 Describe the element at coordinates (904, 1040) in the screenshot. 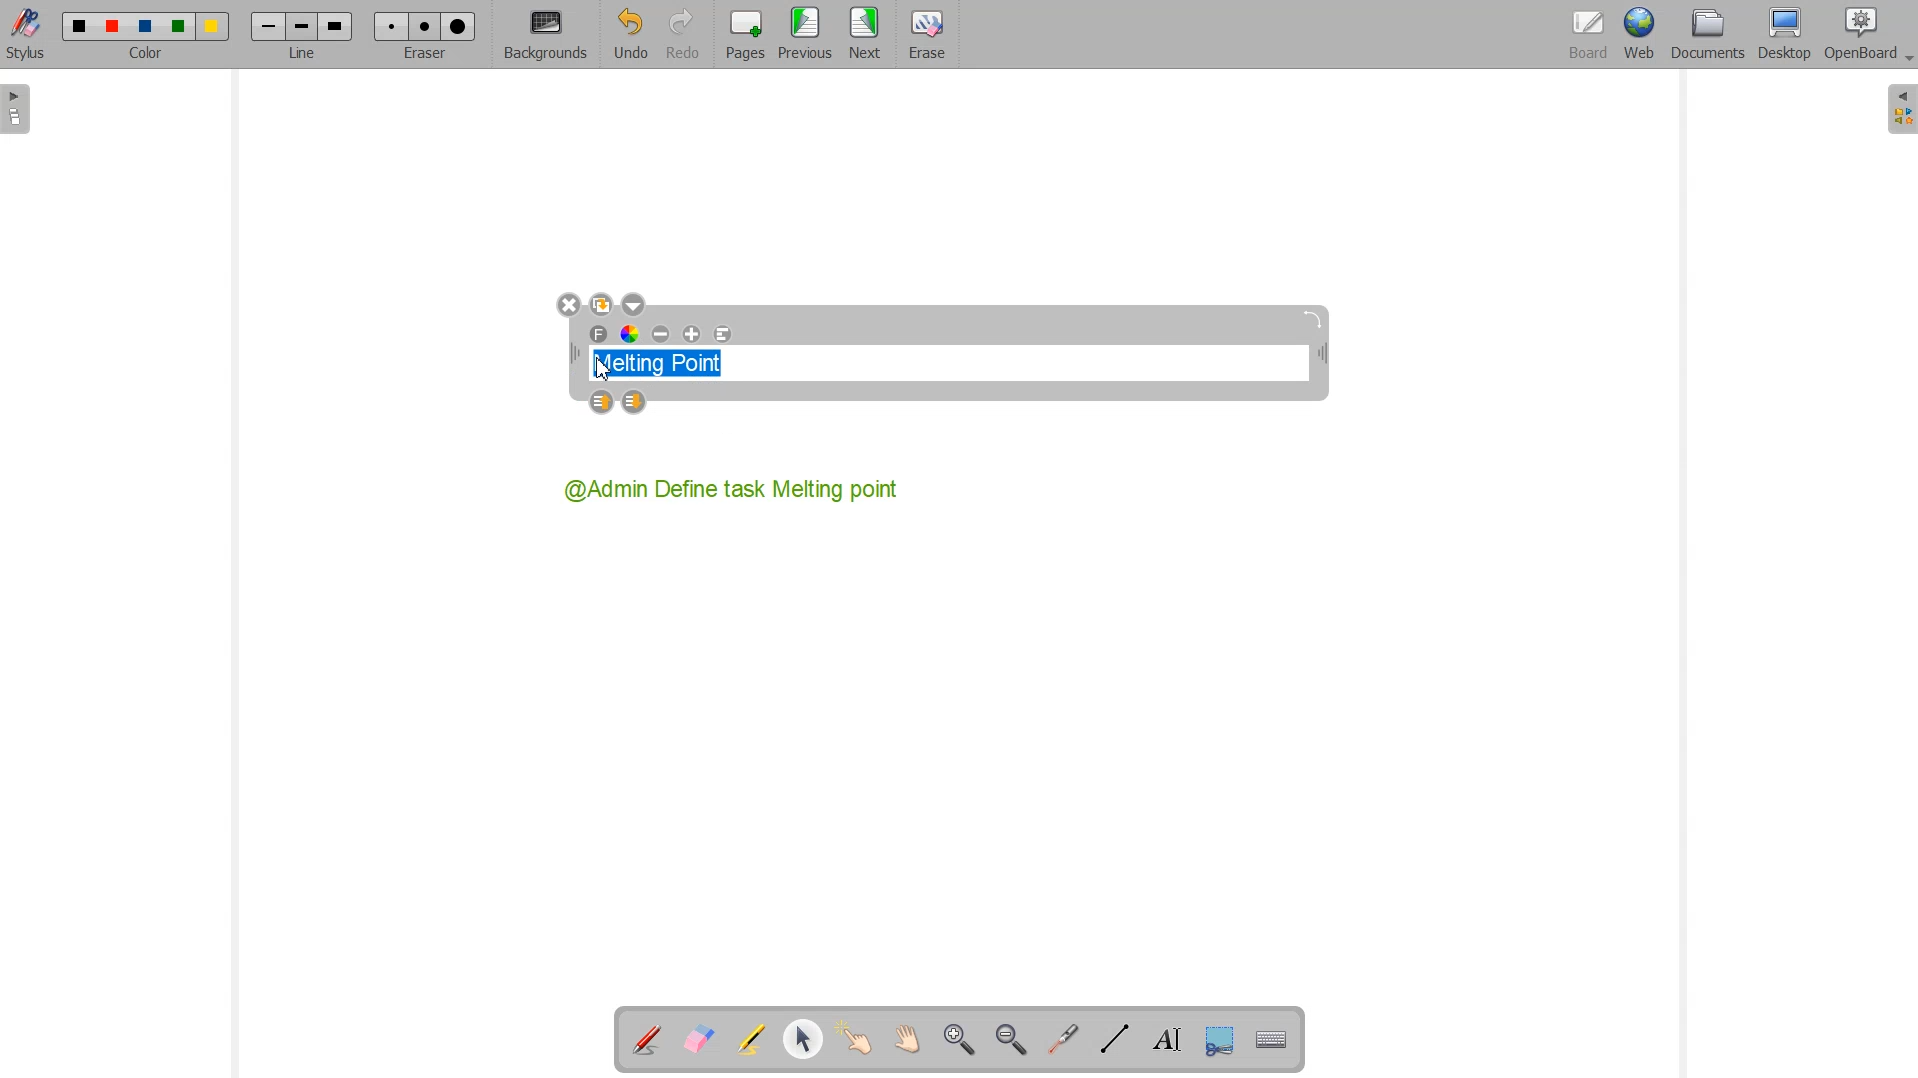

I see `Scroll page` at that location.